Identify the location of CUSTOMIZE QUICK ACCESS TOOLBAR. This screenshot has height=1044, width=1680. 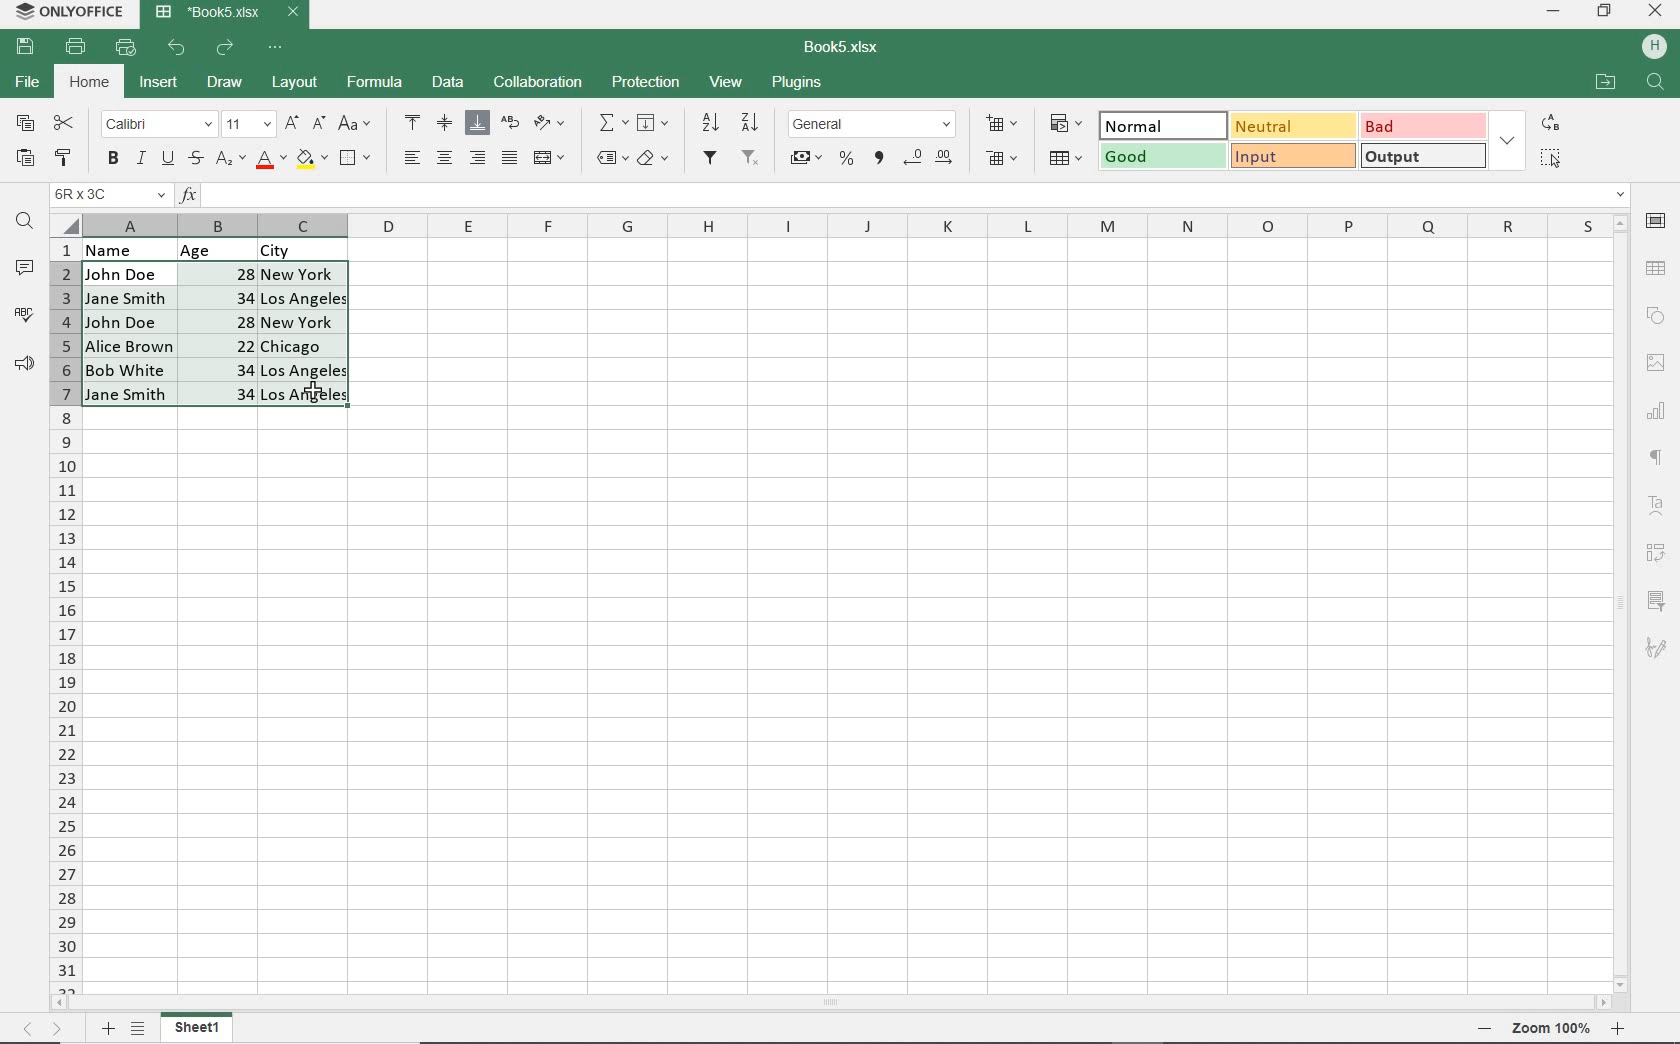
(281, 46).